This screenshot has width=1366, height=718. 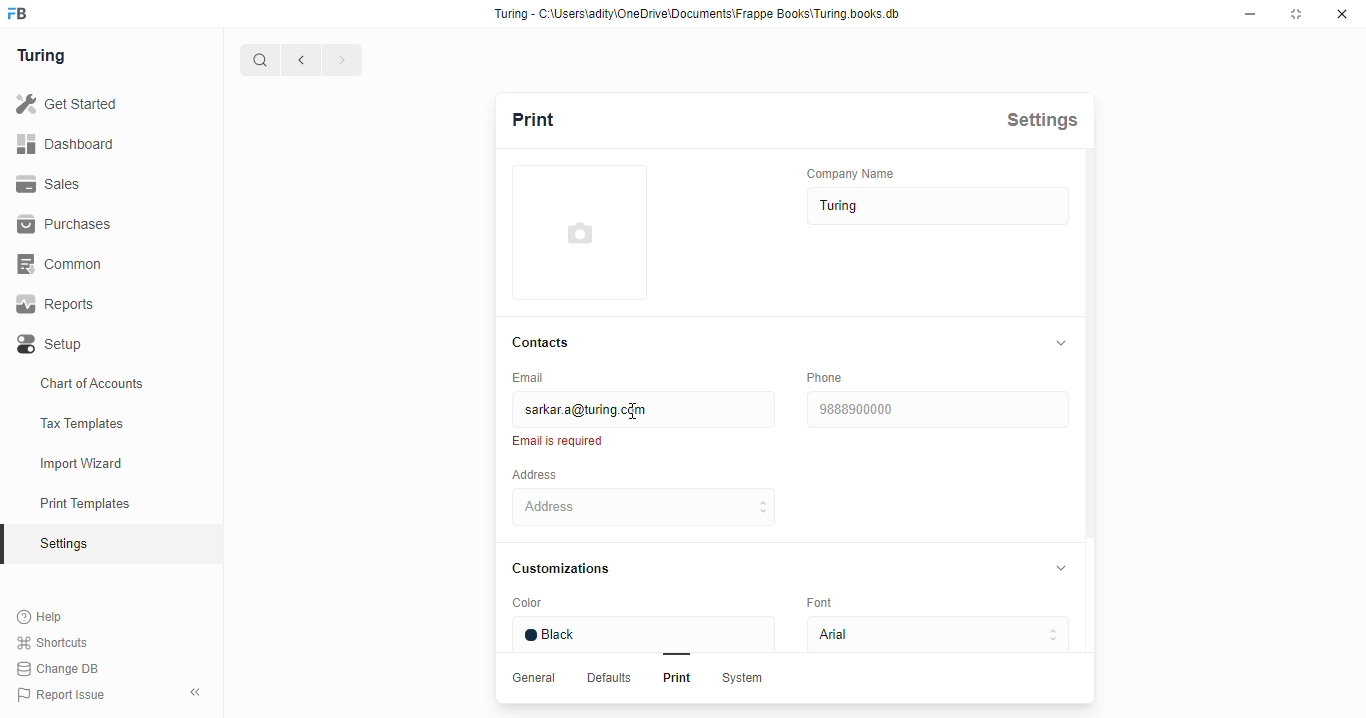 What do you see at coordinates (547, 341) in the screenshot?
I see `Contacts` at bounding box center [547, 341].